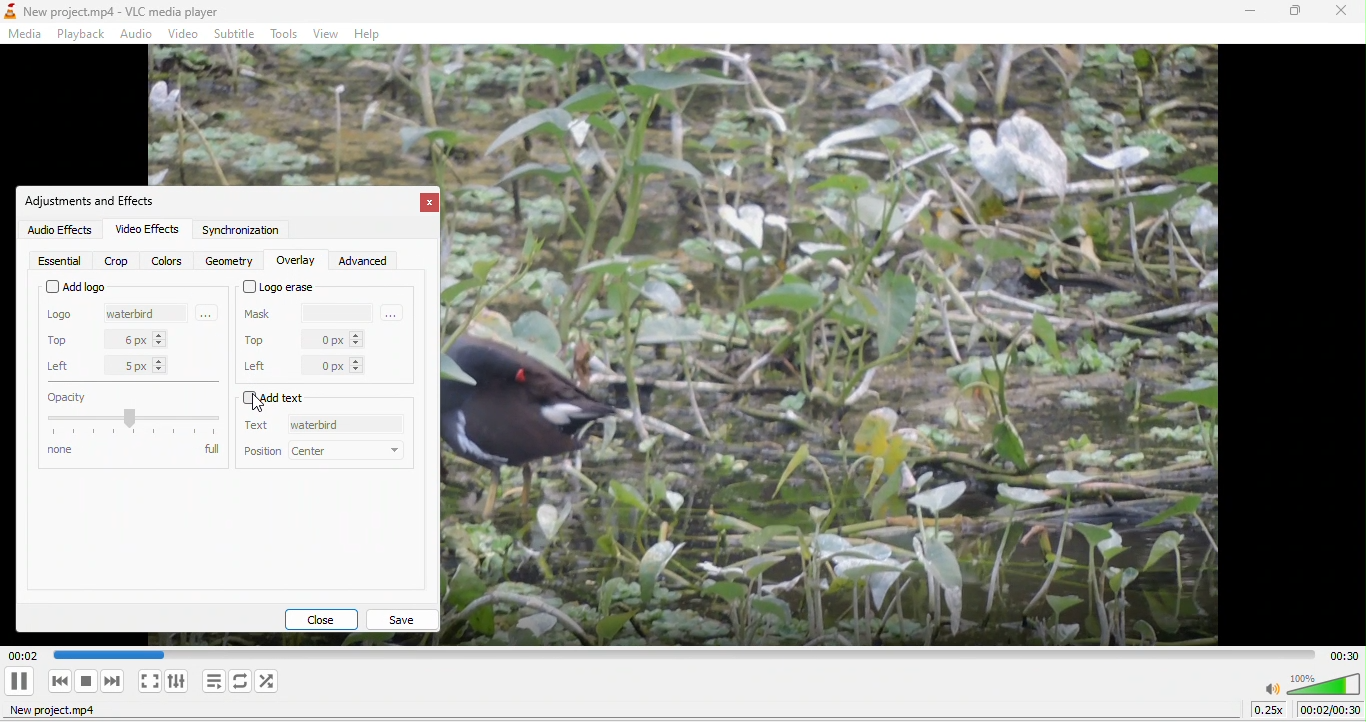 The image size is (1366, 722). I want to click on advanced, so click(363, 261).